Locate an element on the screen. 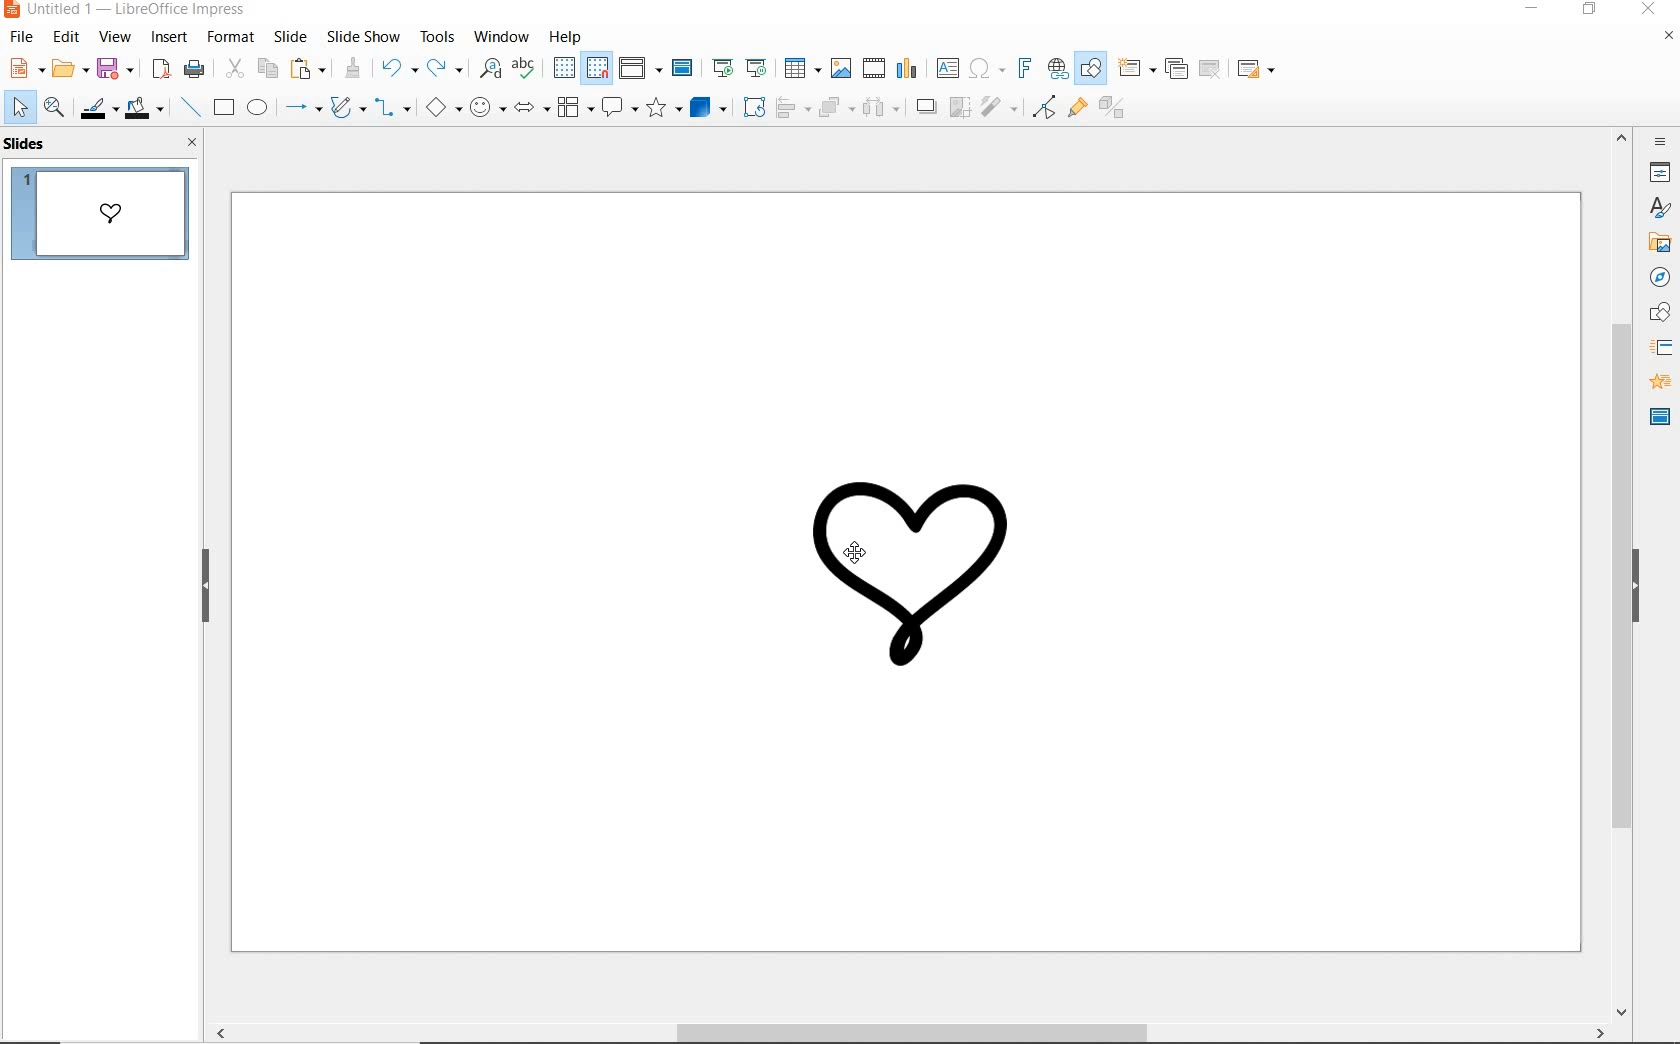  display grid is located at coordinates (564, 68).